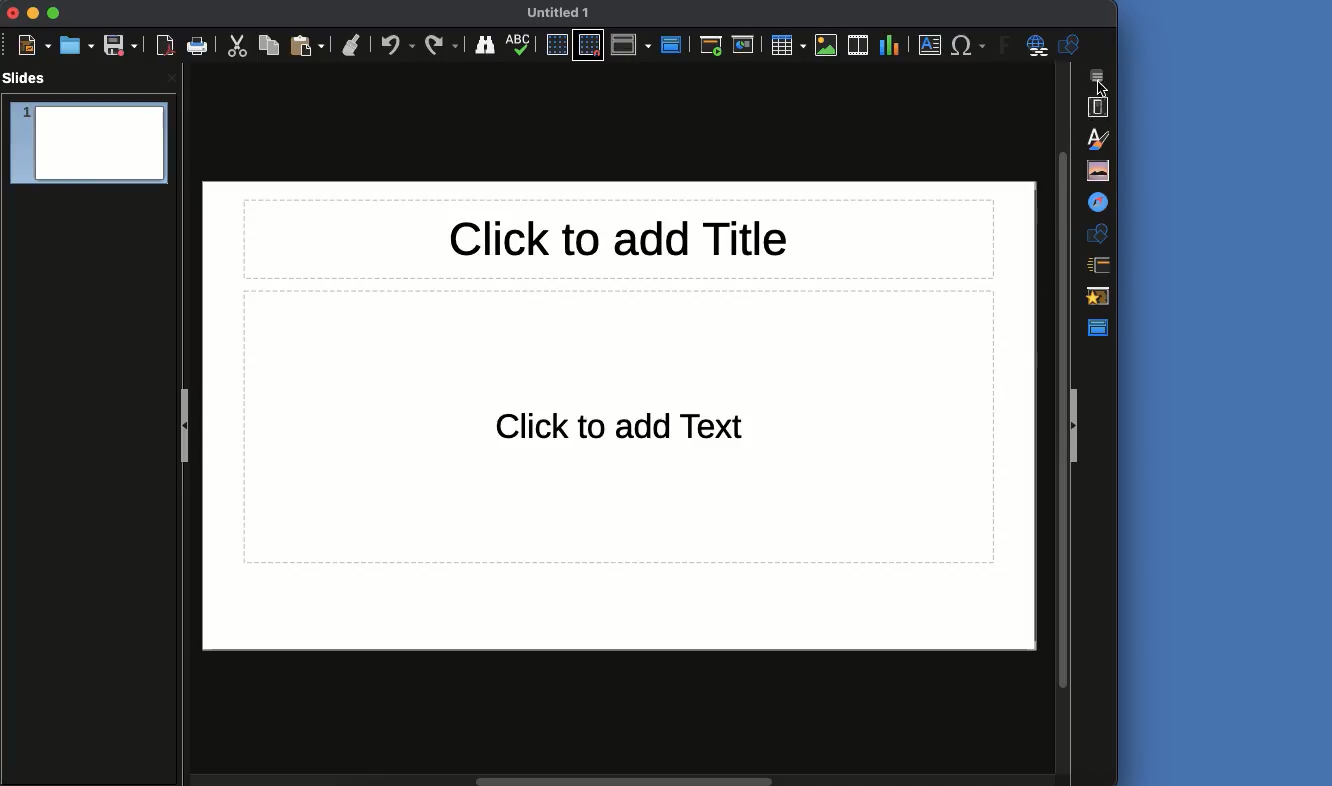 The image size is (1332, 786). What do you see at coordinates (520, 44) in the screenshot?
I see `Spellcheck` at bounding box center [520, 44].